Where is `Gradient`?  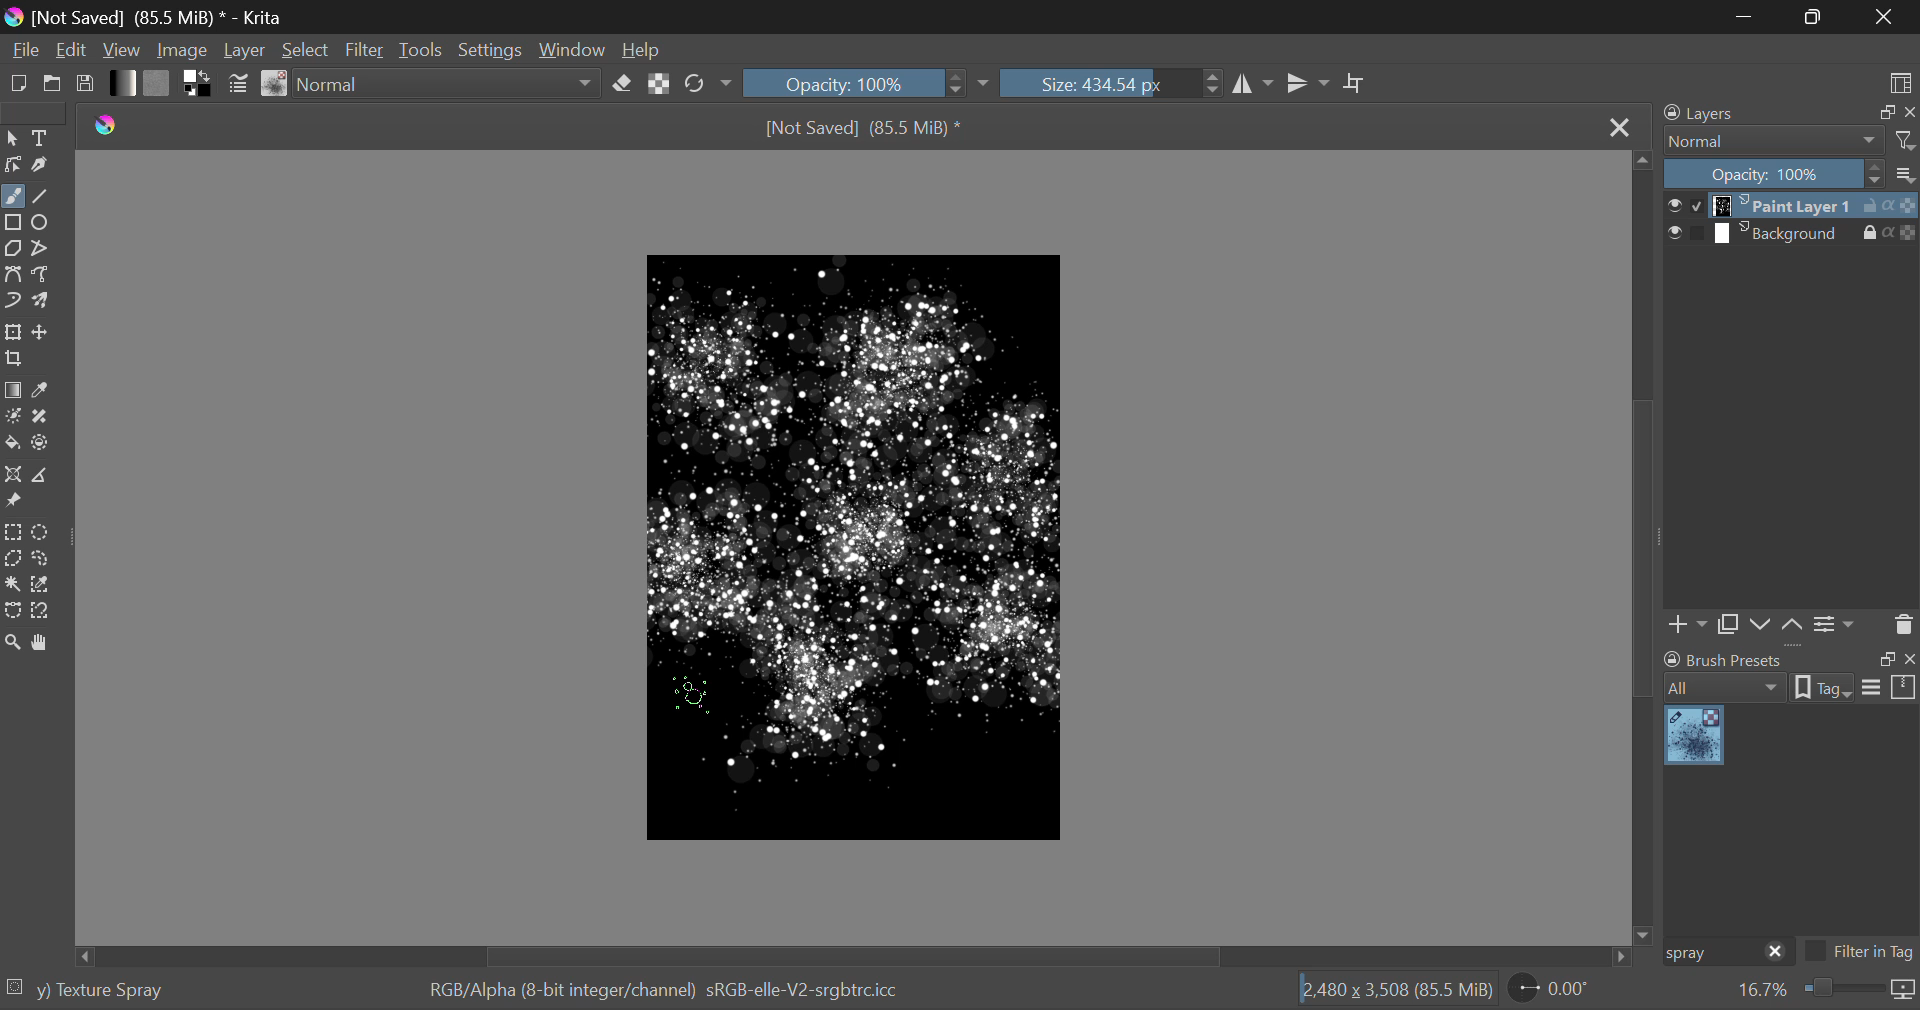 Gradient is located at coordinates (124, 83).